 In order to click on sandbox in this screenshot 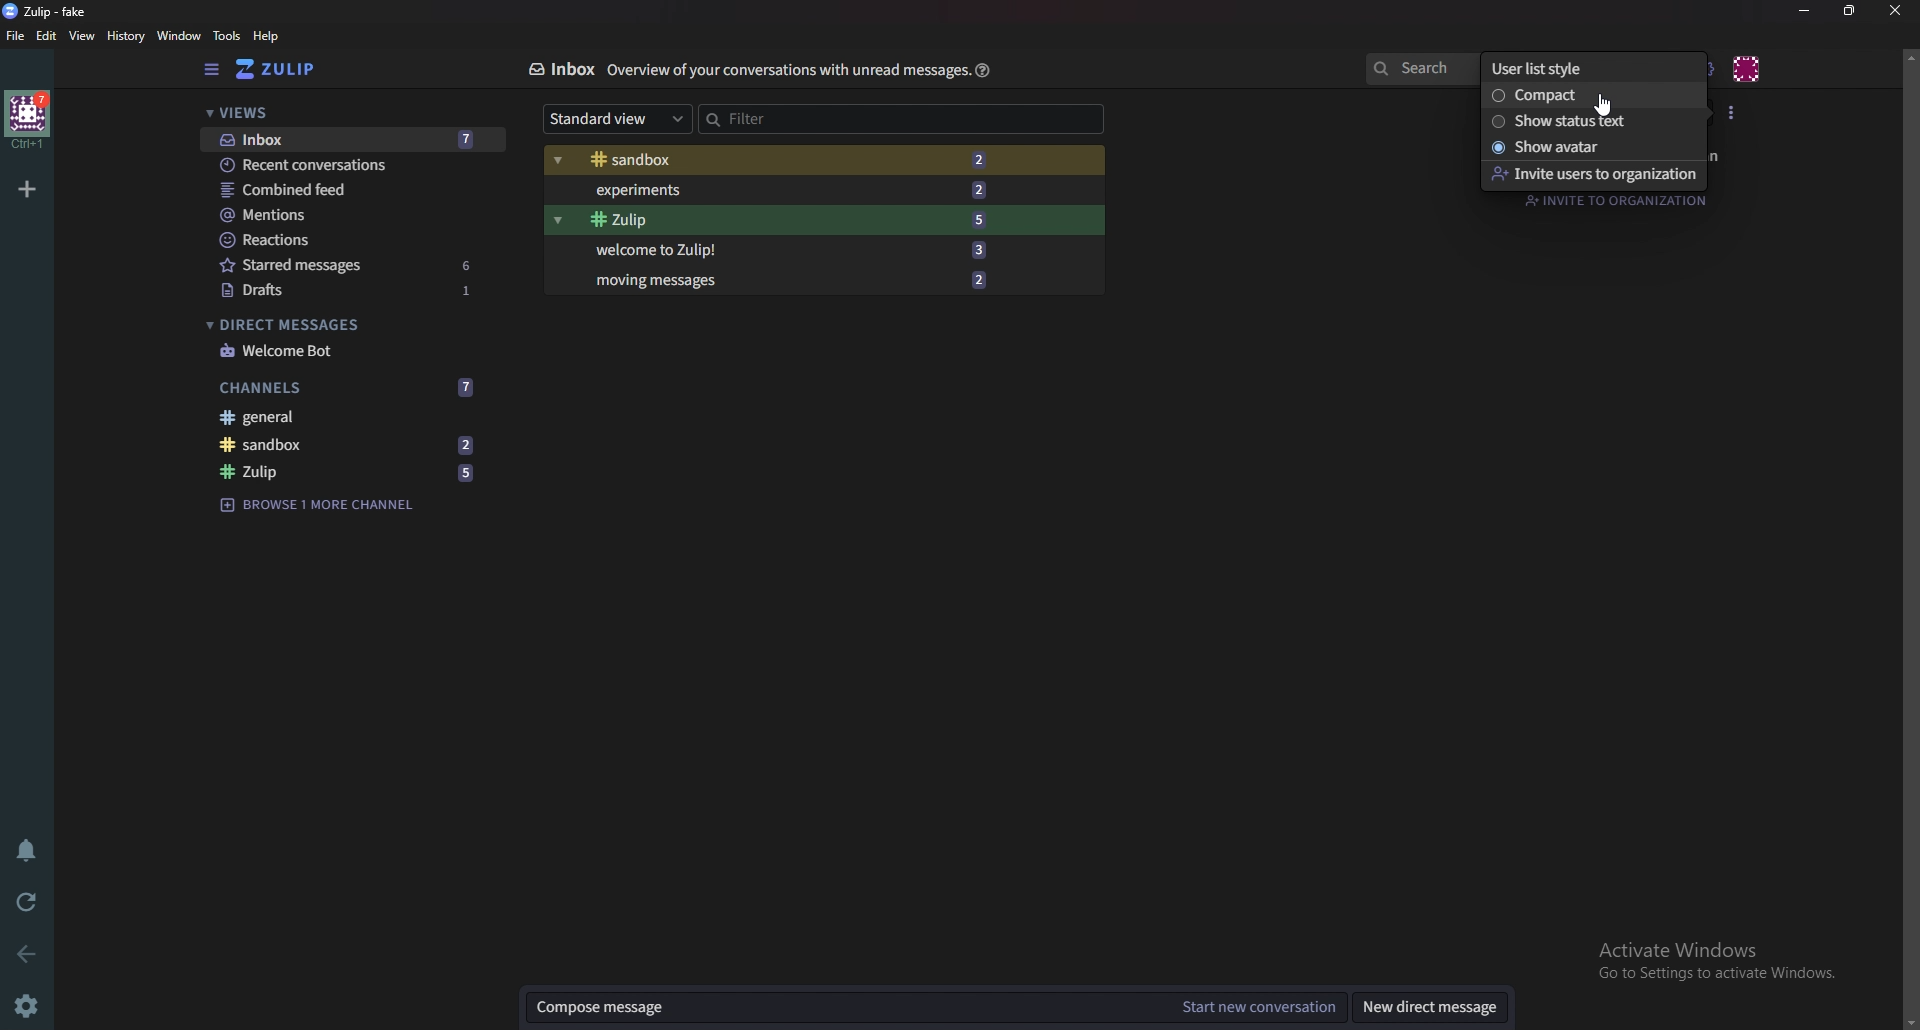, I will do `click(355, 444)`.